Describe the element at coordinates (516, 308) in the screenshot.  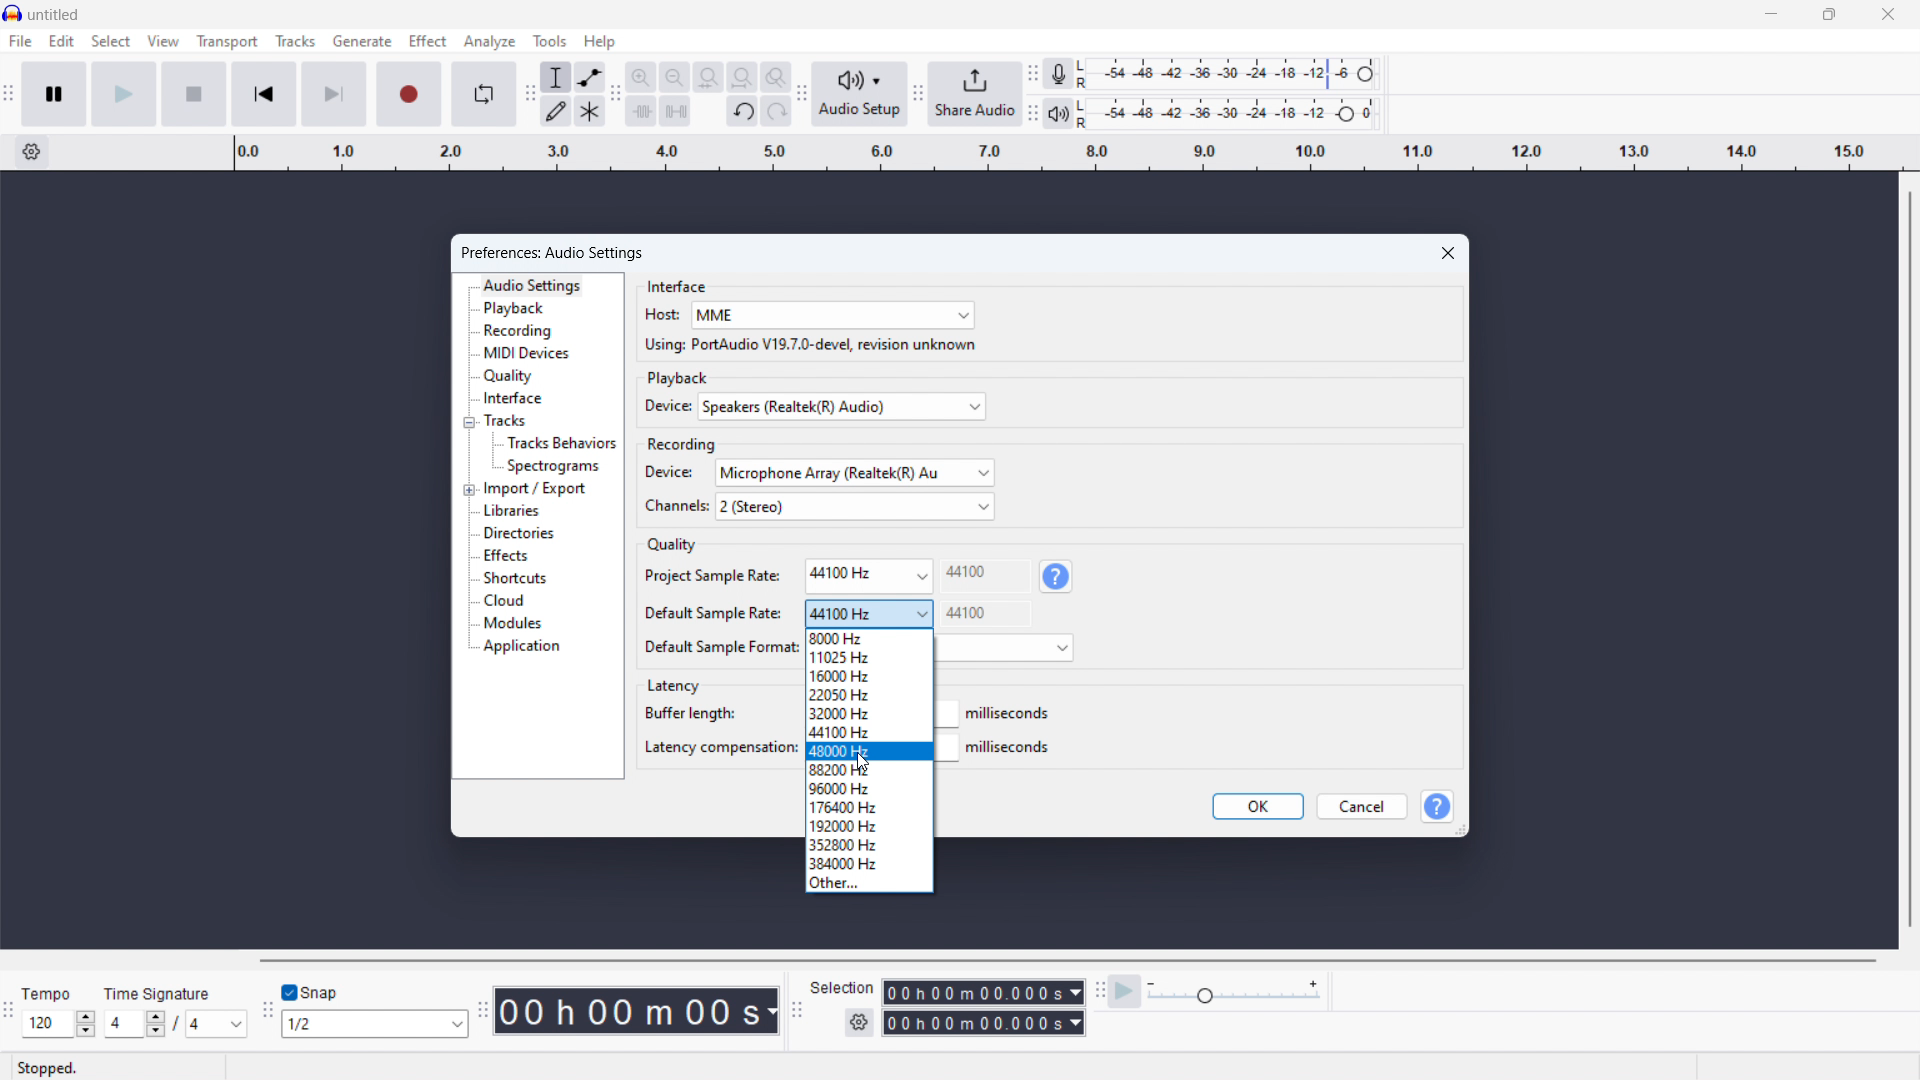
I see `playback` at that location.